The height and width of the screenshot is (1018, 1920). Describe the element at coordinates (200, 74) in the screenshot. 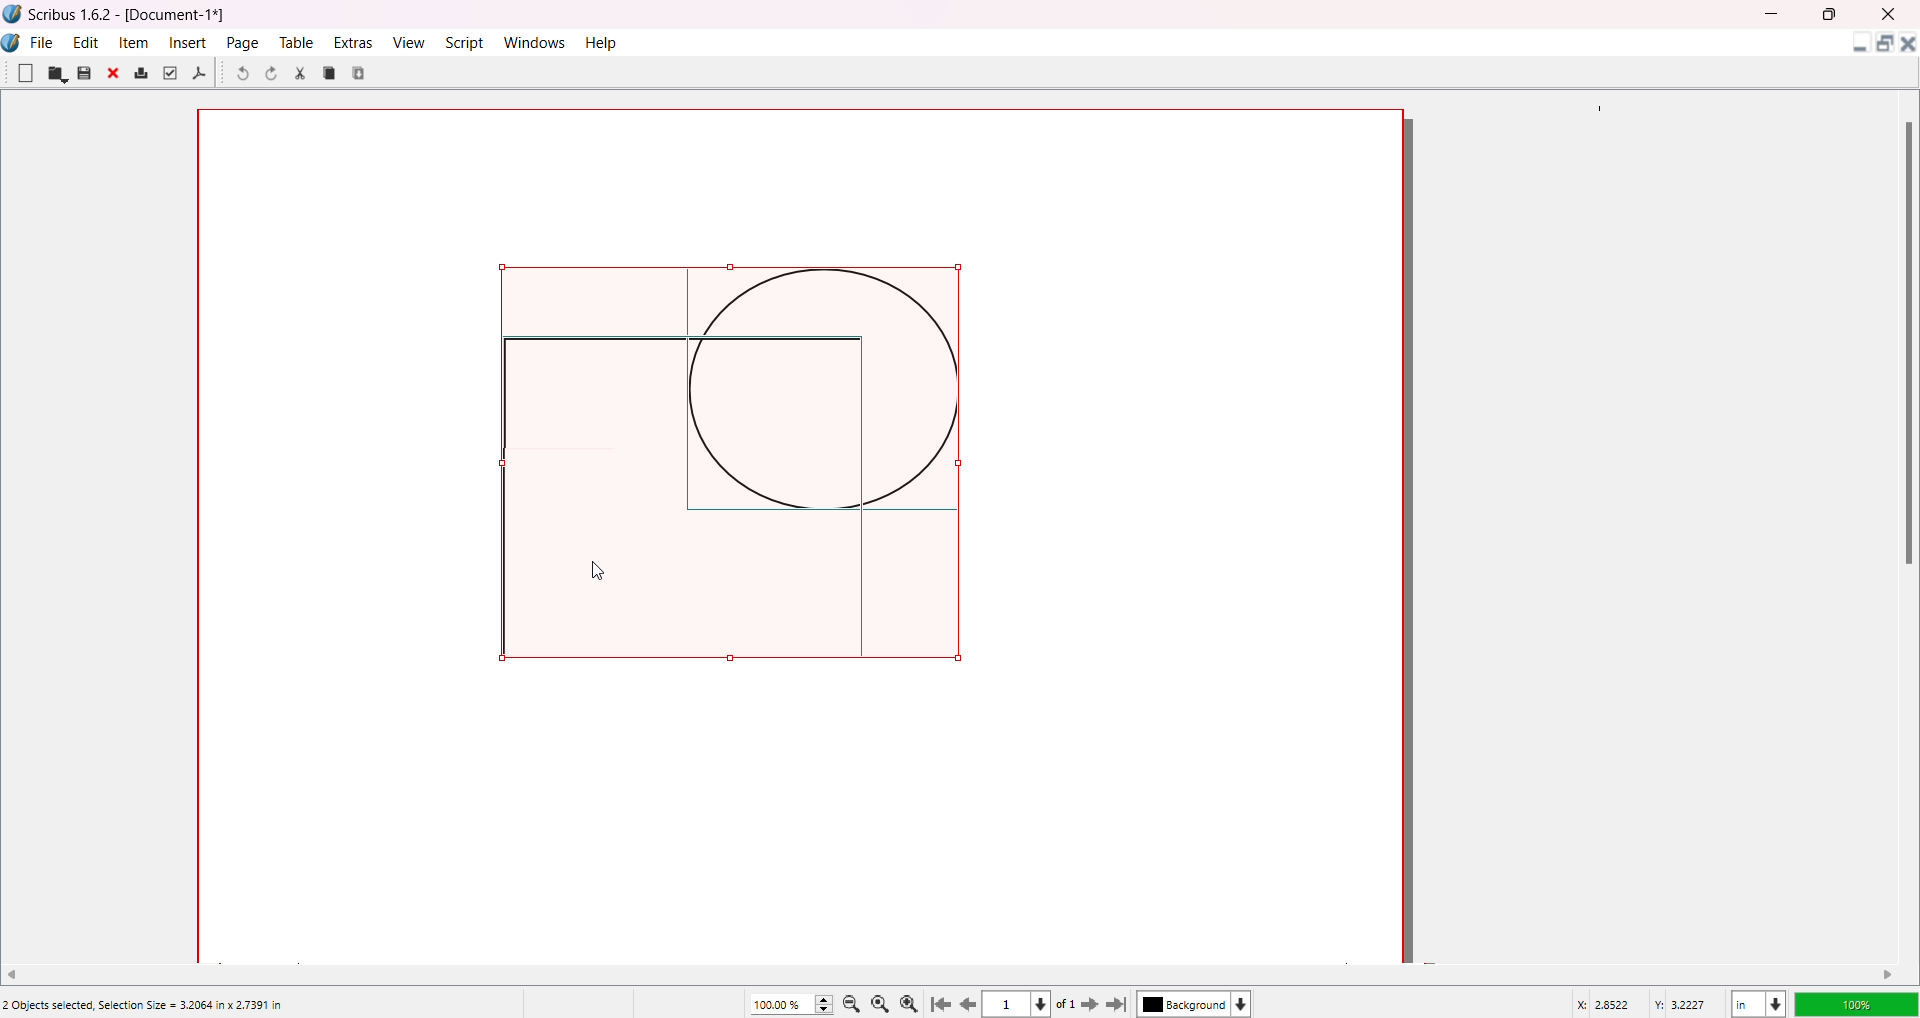

I see `Save as PDF` at that location.